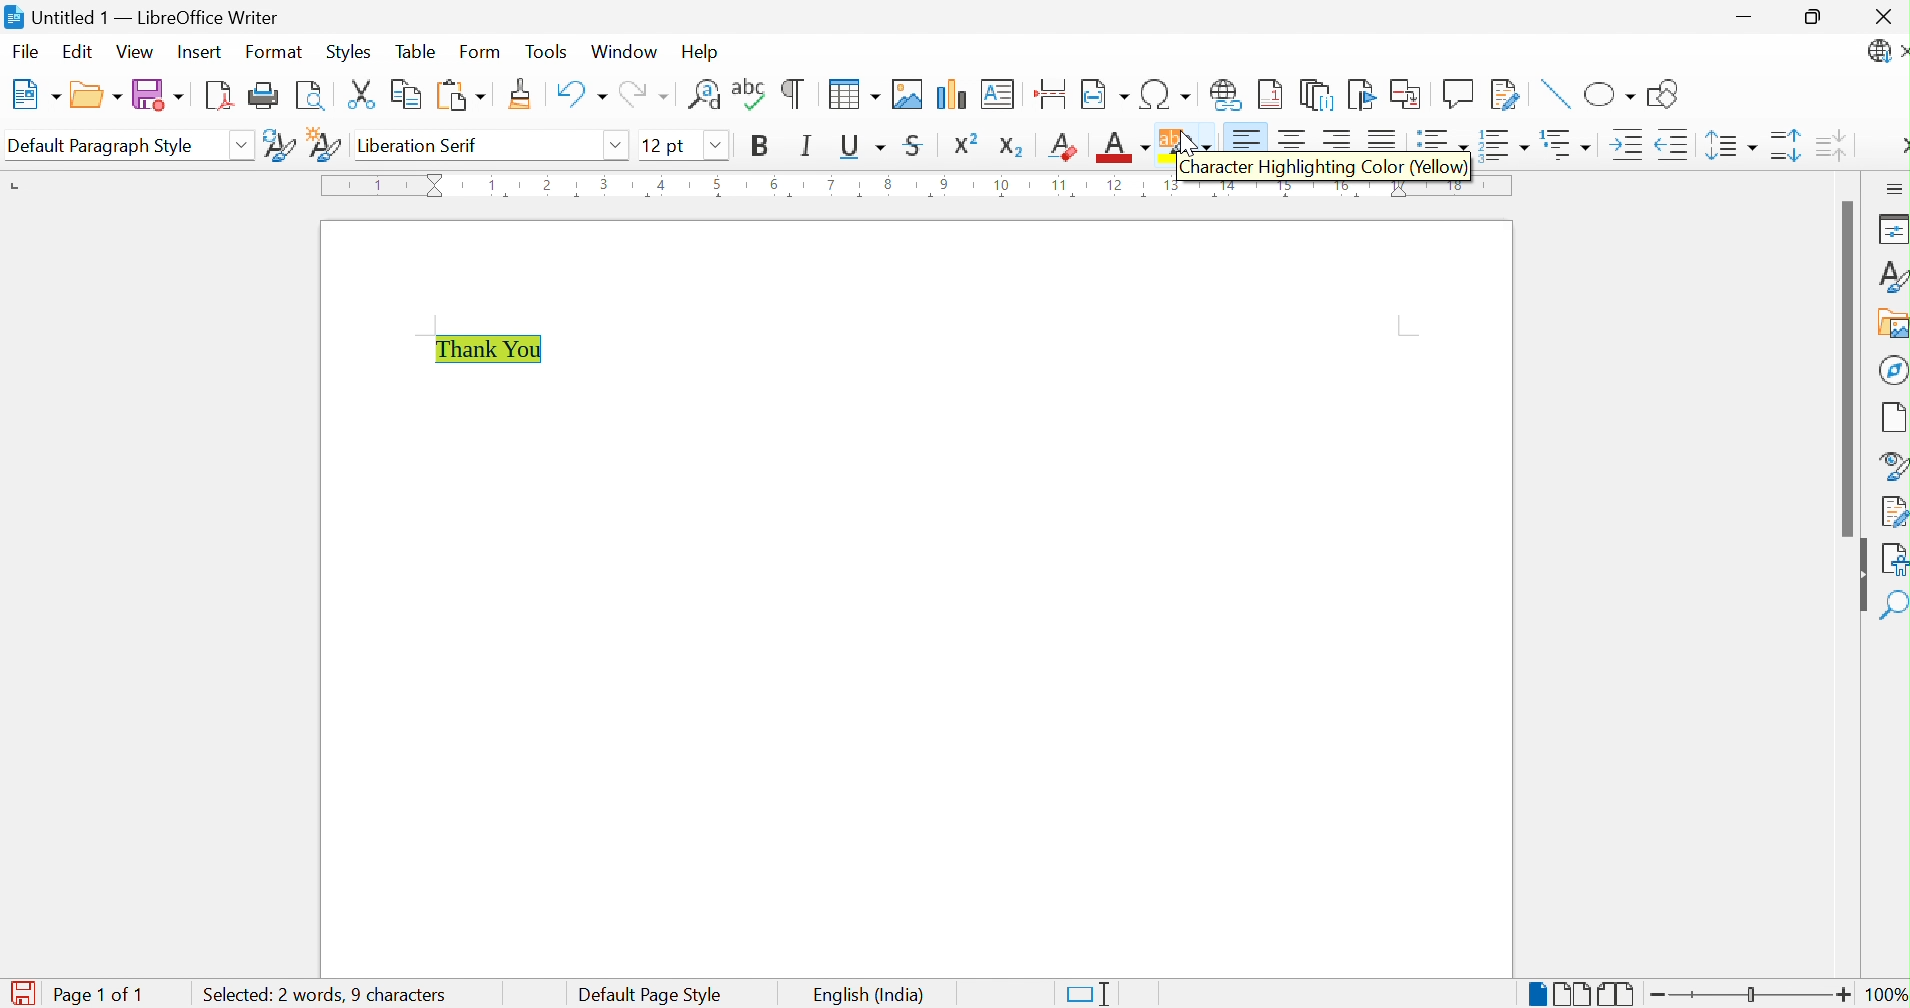 The image size is (1910, 1008). Describe the element at coordinates (619, 146) in the screenshot. I see `Drop Down` at that location.